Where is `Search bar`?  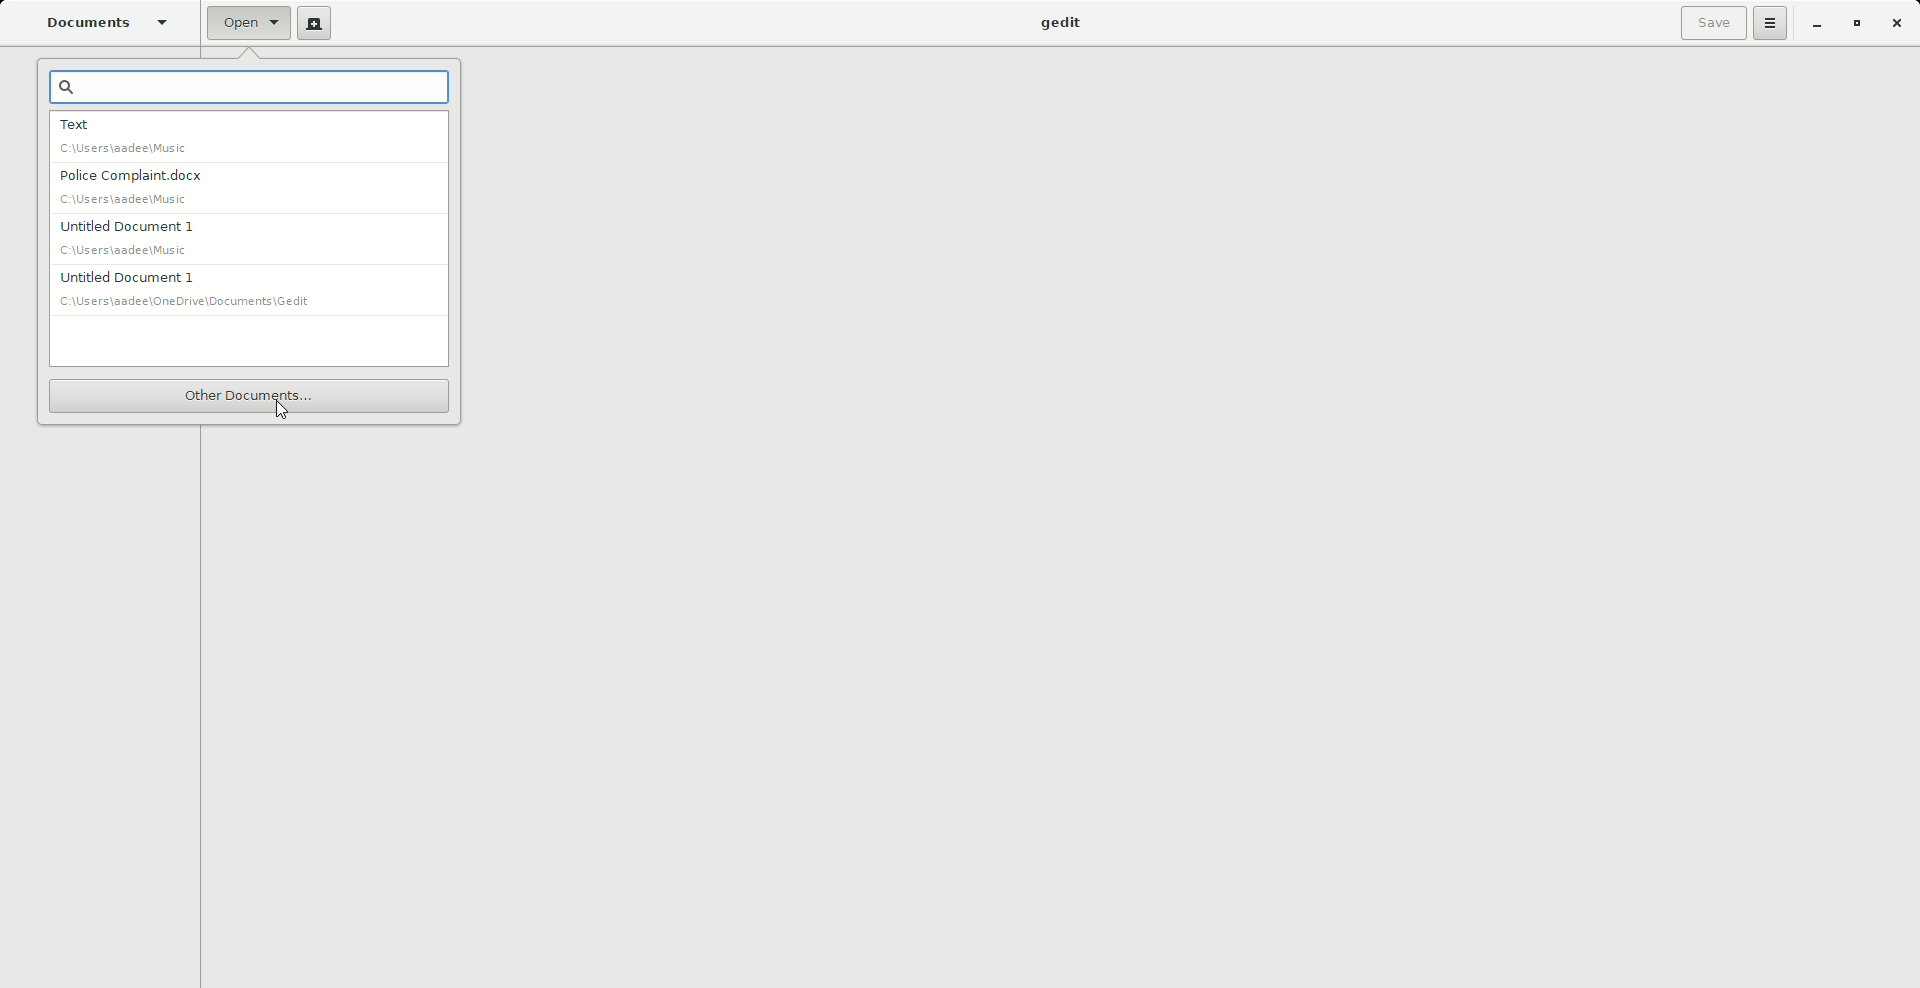 Search bar is located at coordinates (248, 88).